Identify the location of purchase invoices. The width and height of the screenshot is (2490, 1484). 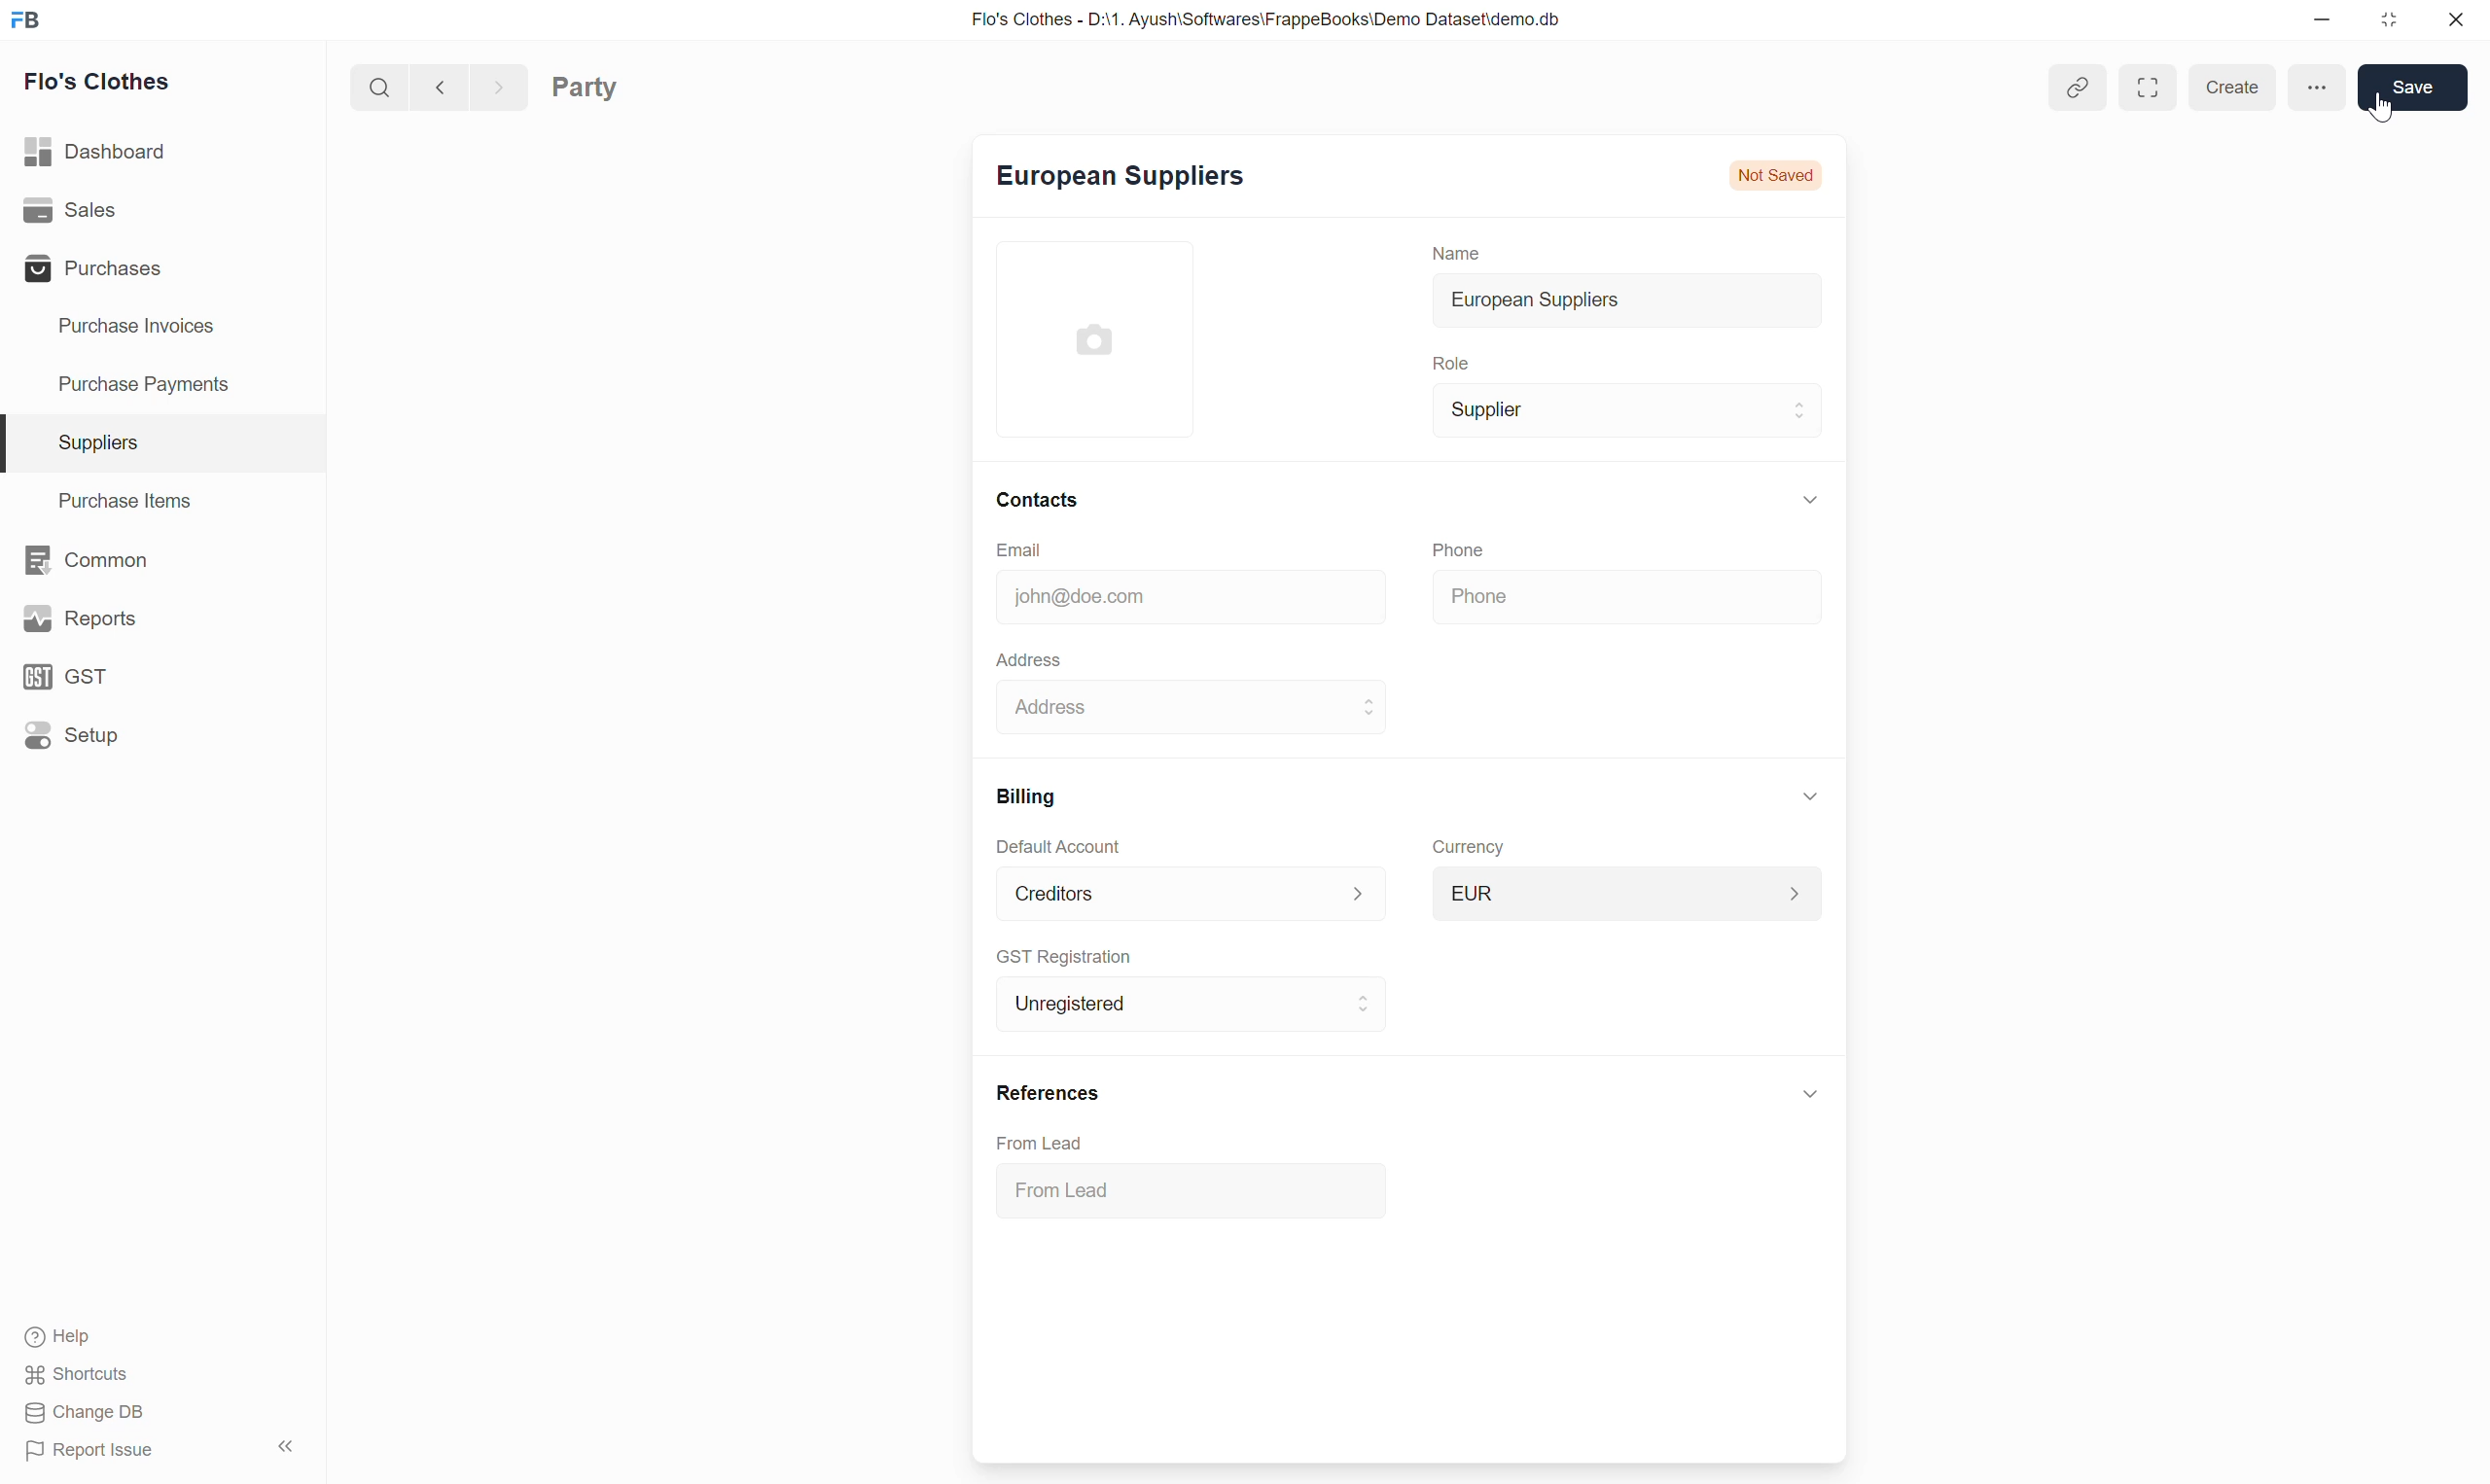
(132, 327).